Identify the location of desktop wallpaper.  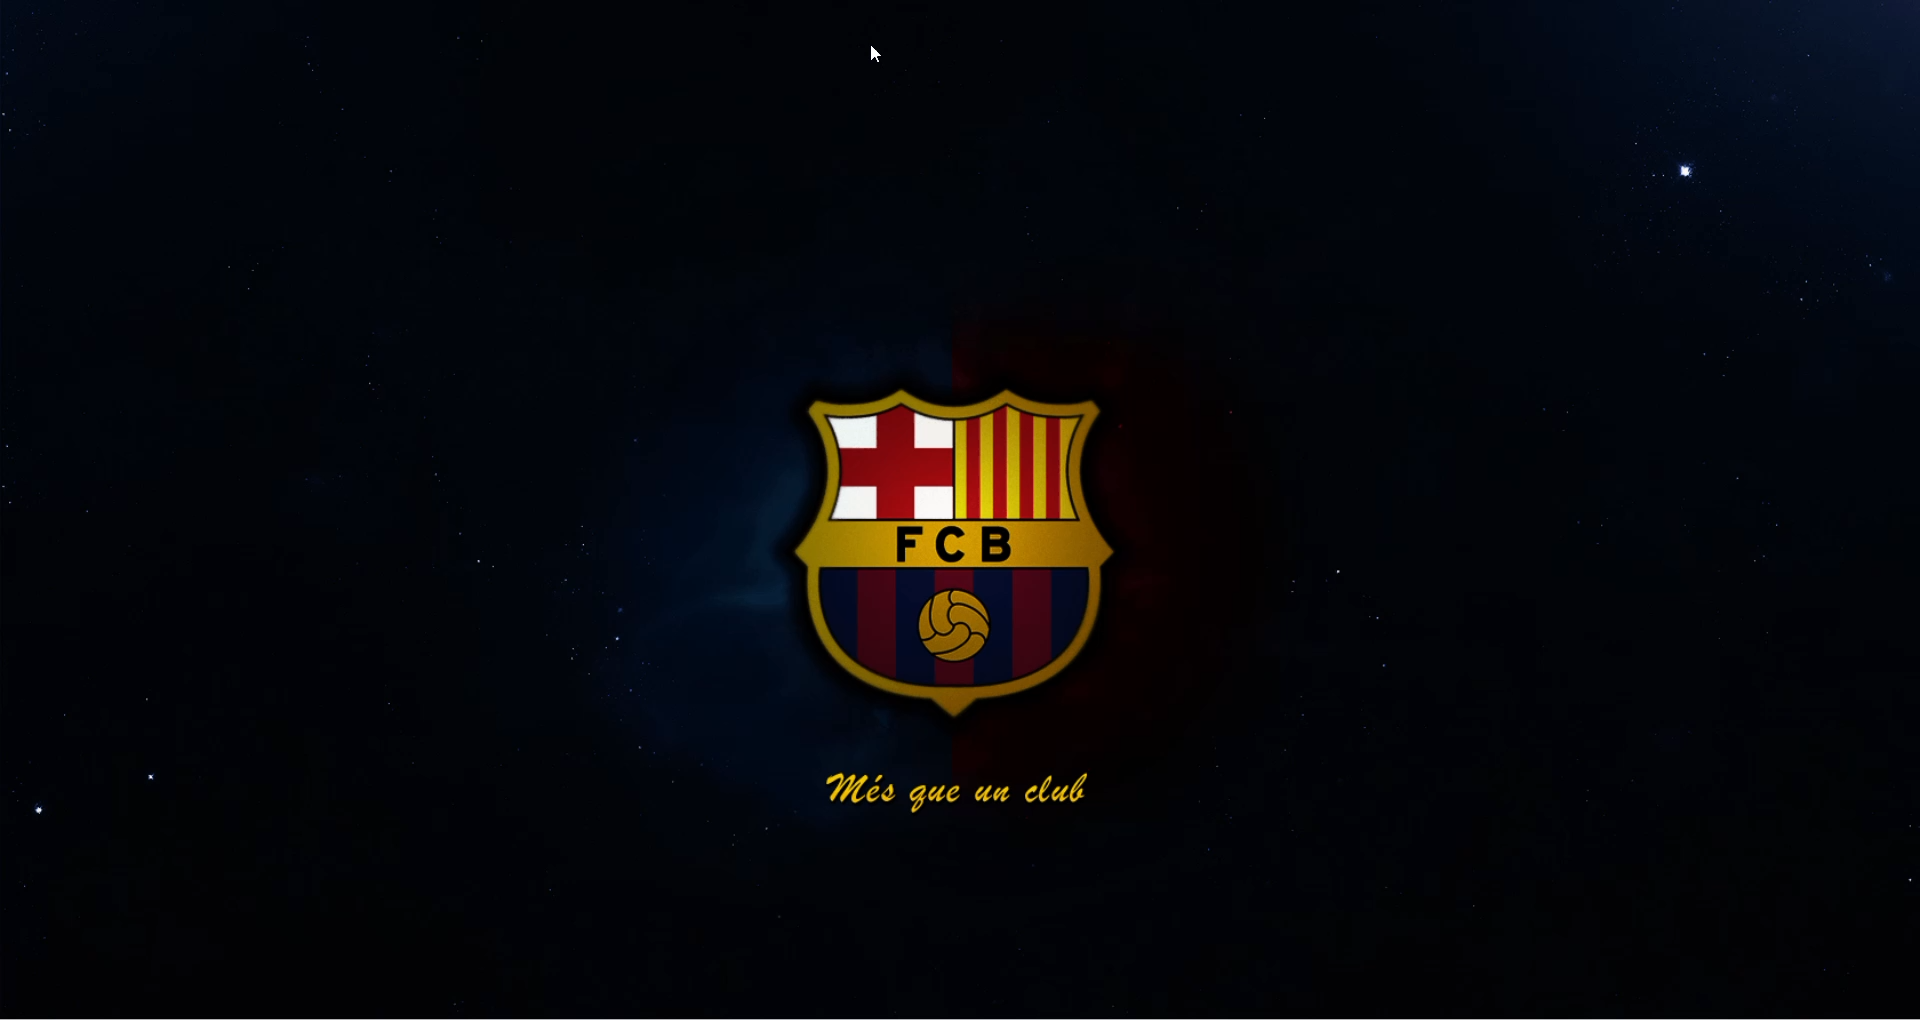
(961, 509).